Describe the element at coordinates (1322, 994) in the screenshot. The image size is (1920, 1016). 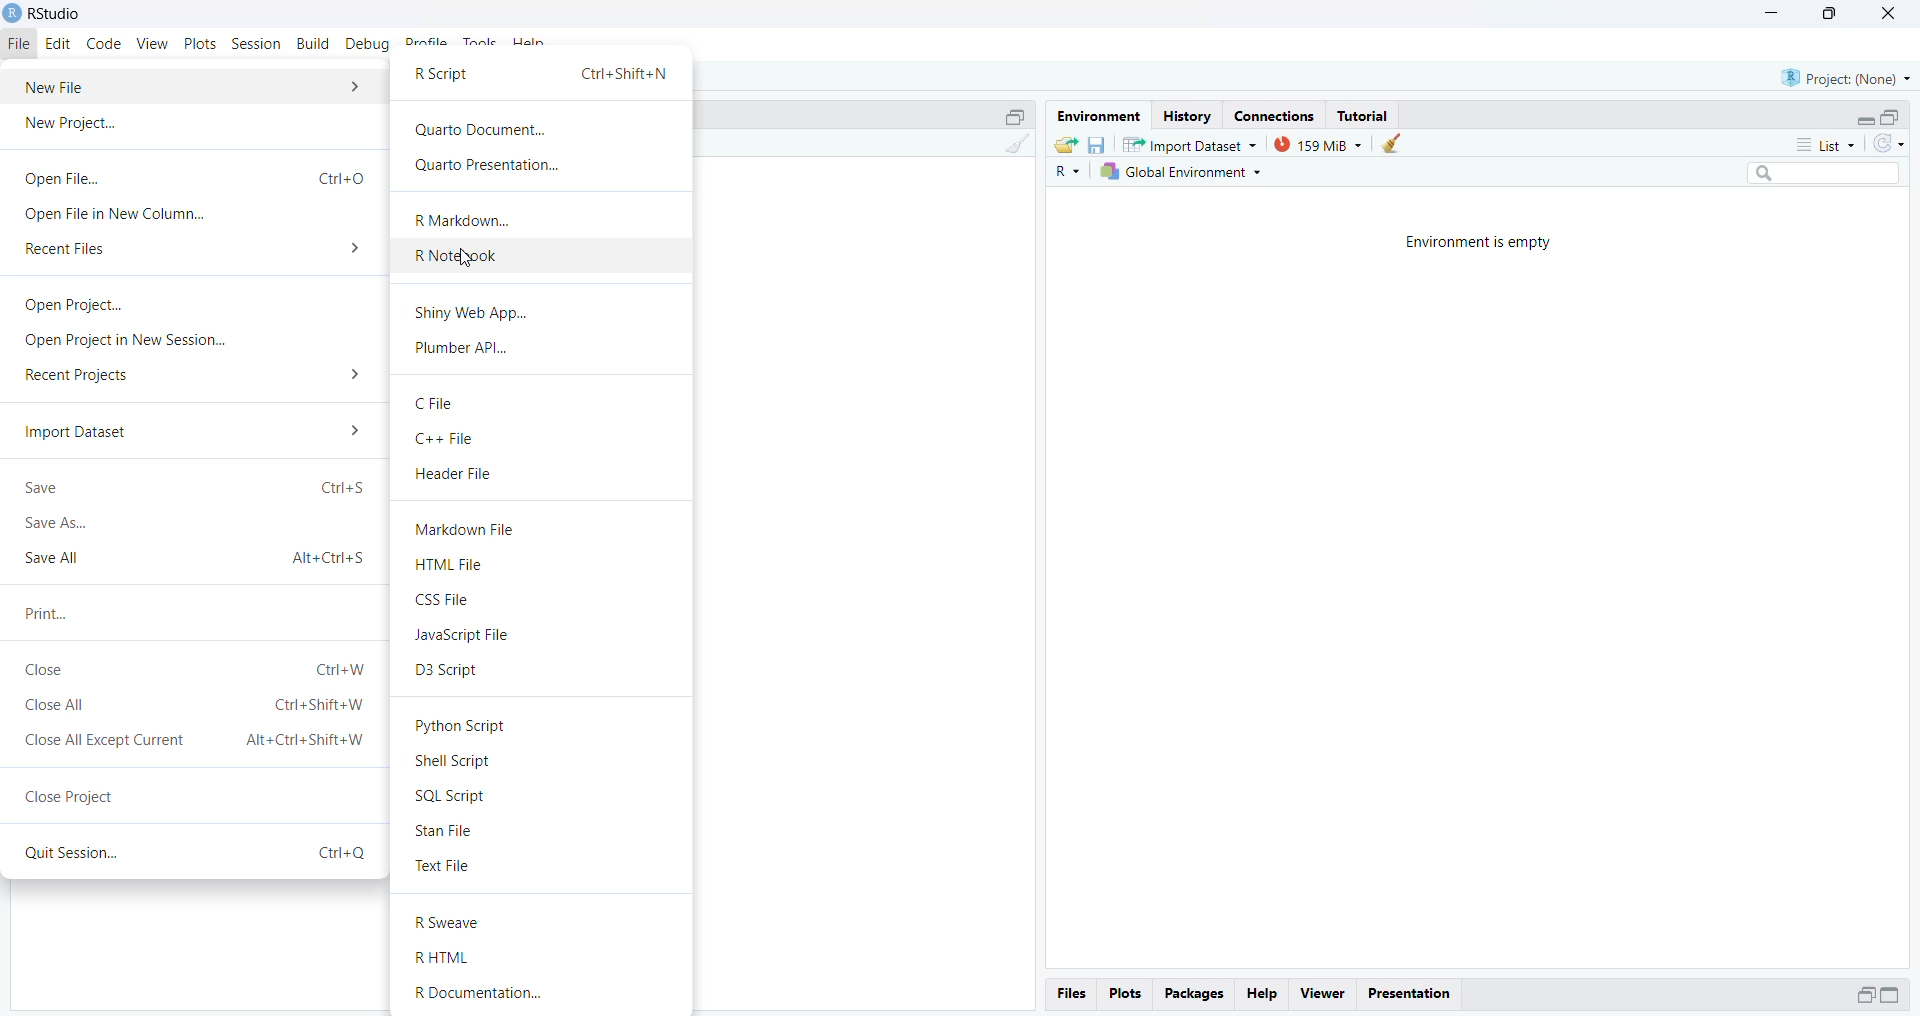
I see `viewer` at that location.